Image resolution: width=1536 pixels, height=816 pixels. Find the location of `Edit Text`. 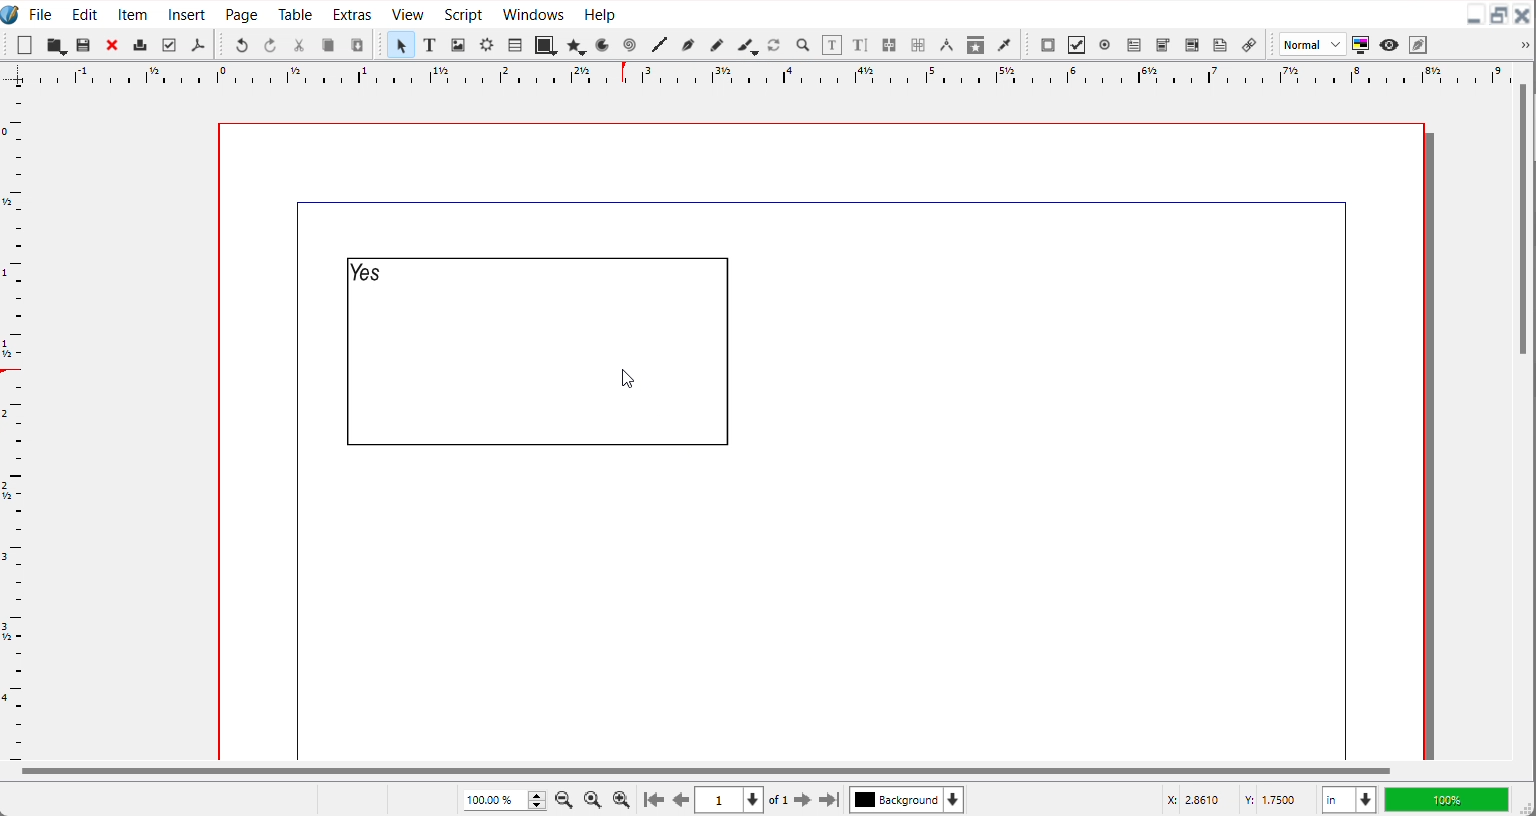

Edit Text is located at coordinates (862, 46).